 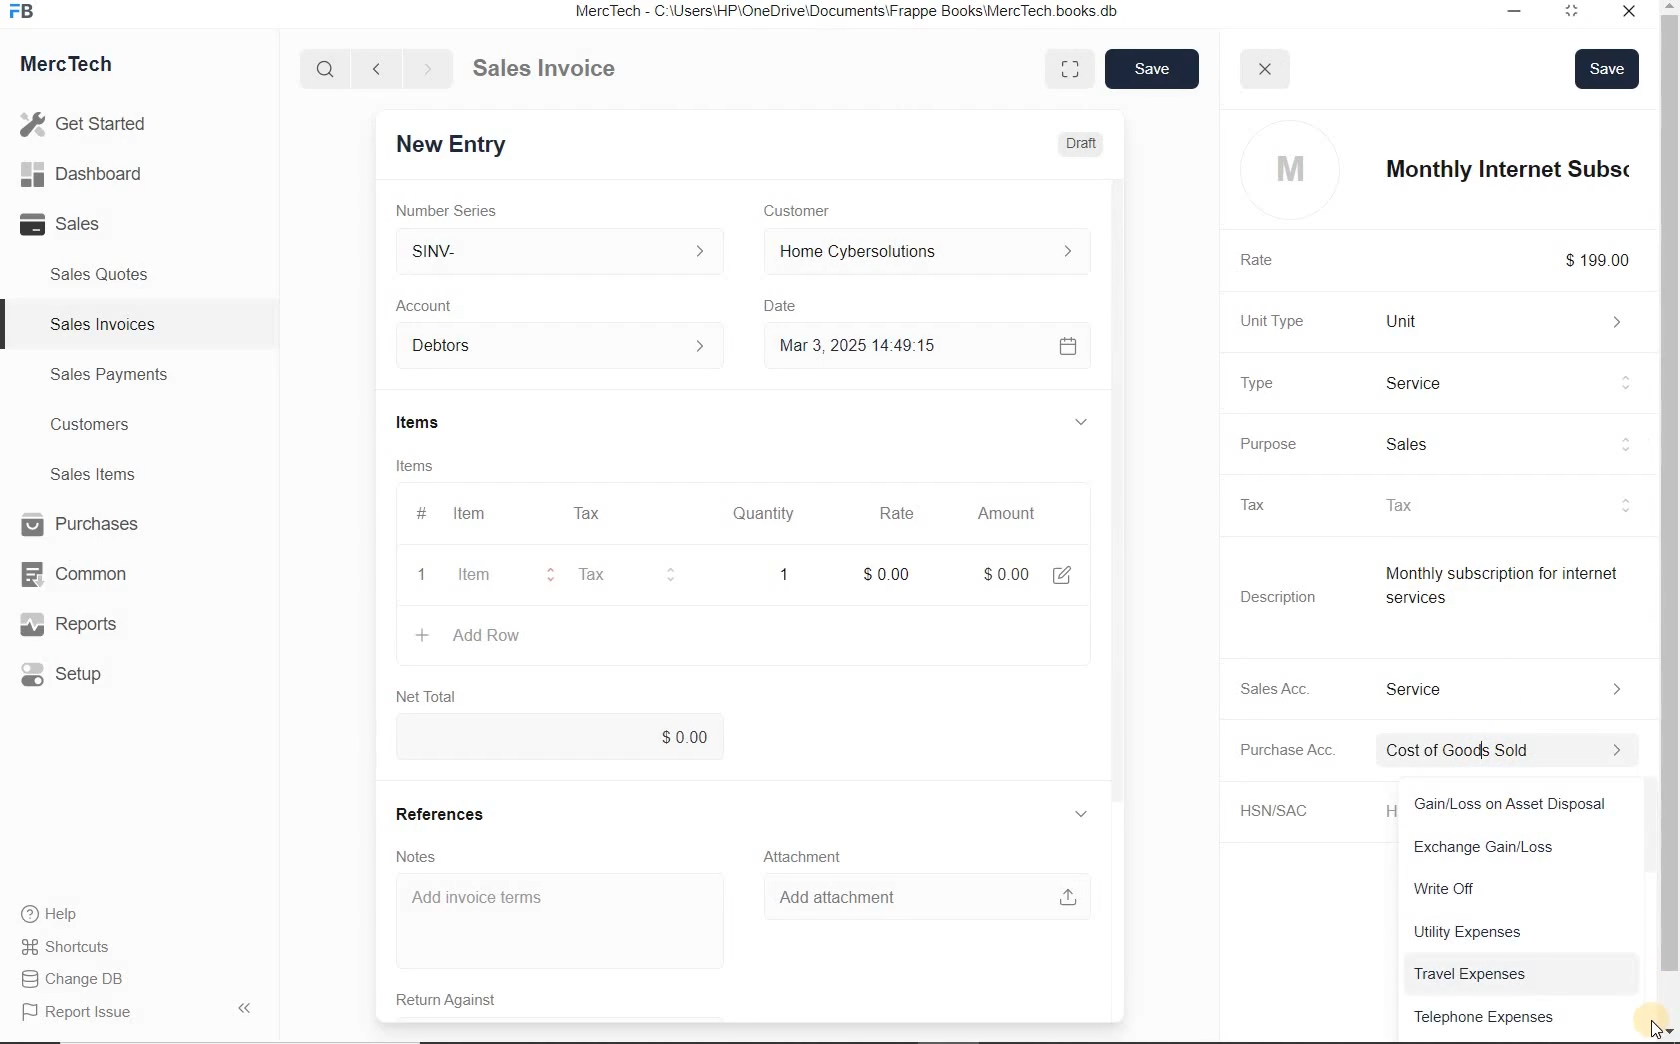 What do you see at coordinates (1290, 688) in the screenshot?
I see `Sales Acc.` at bounding box center [1290, 688].